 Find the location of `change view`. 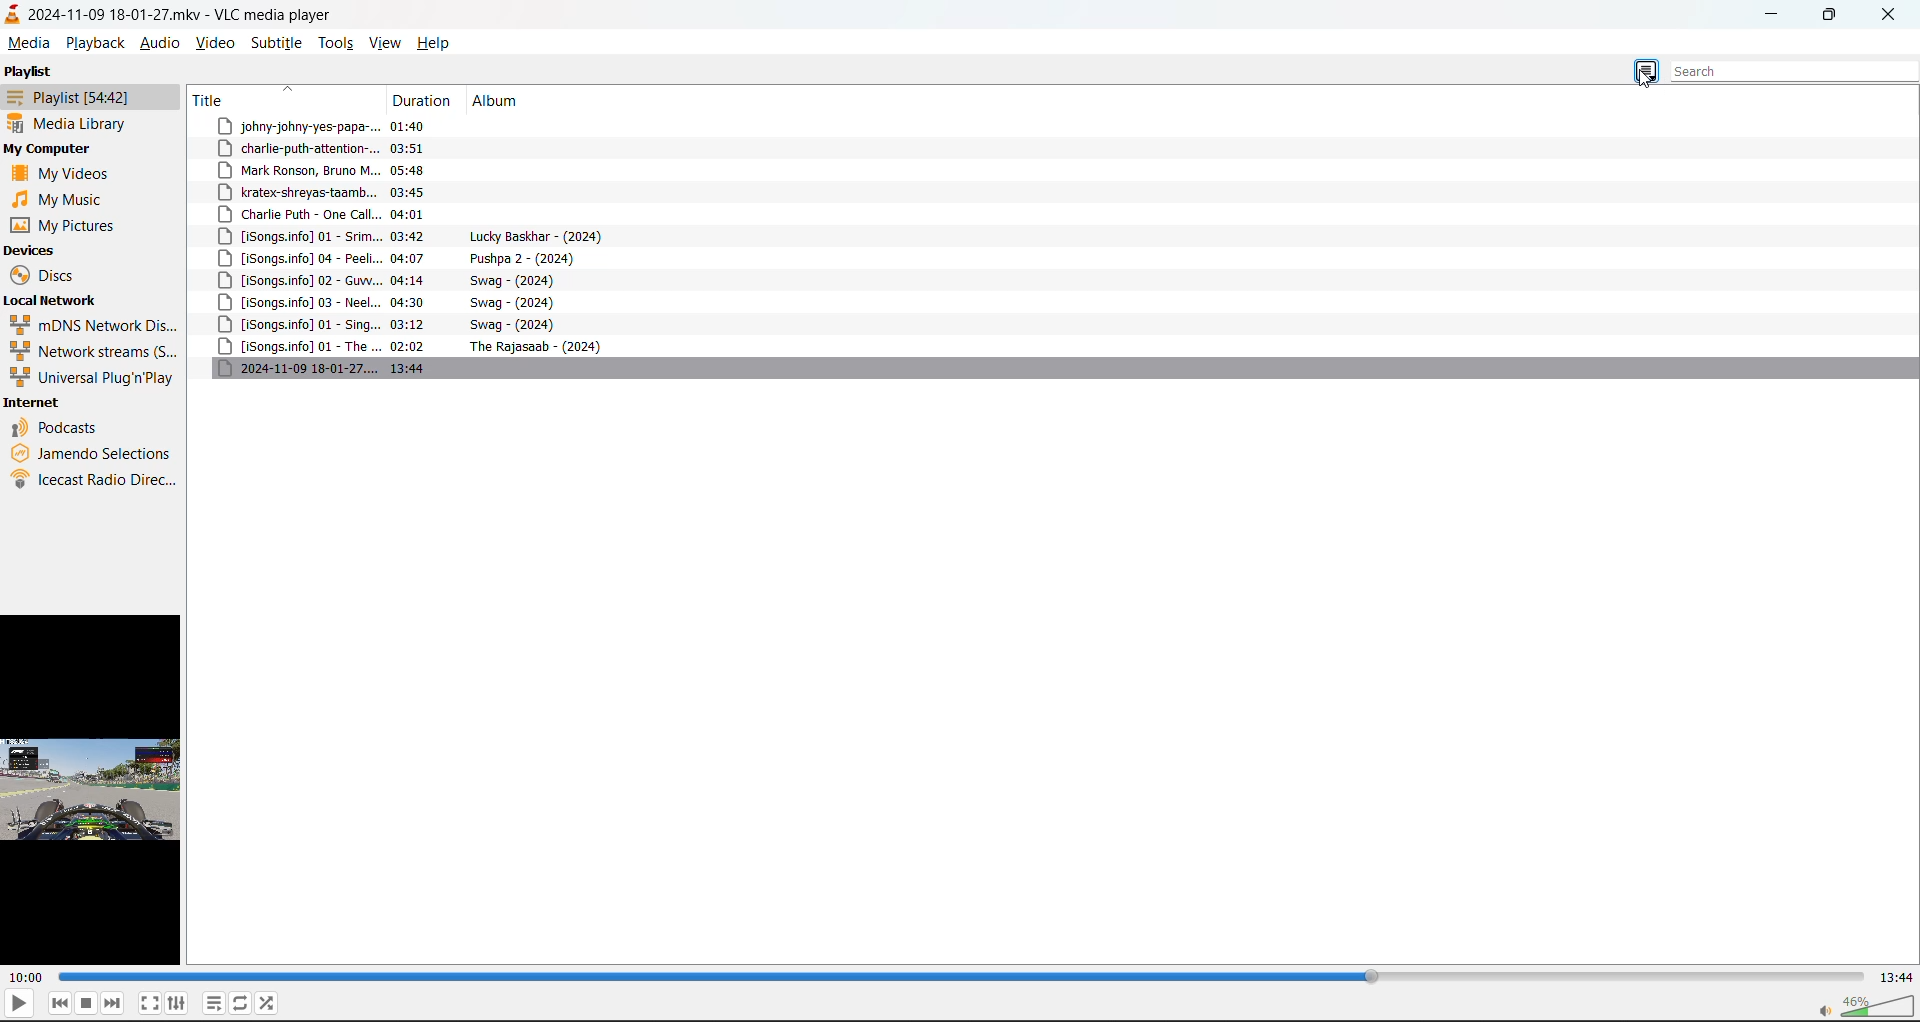

change view is located at coordinates (1648, 69).